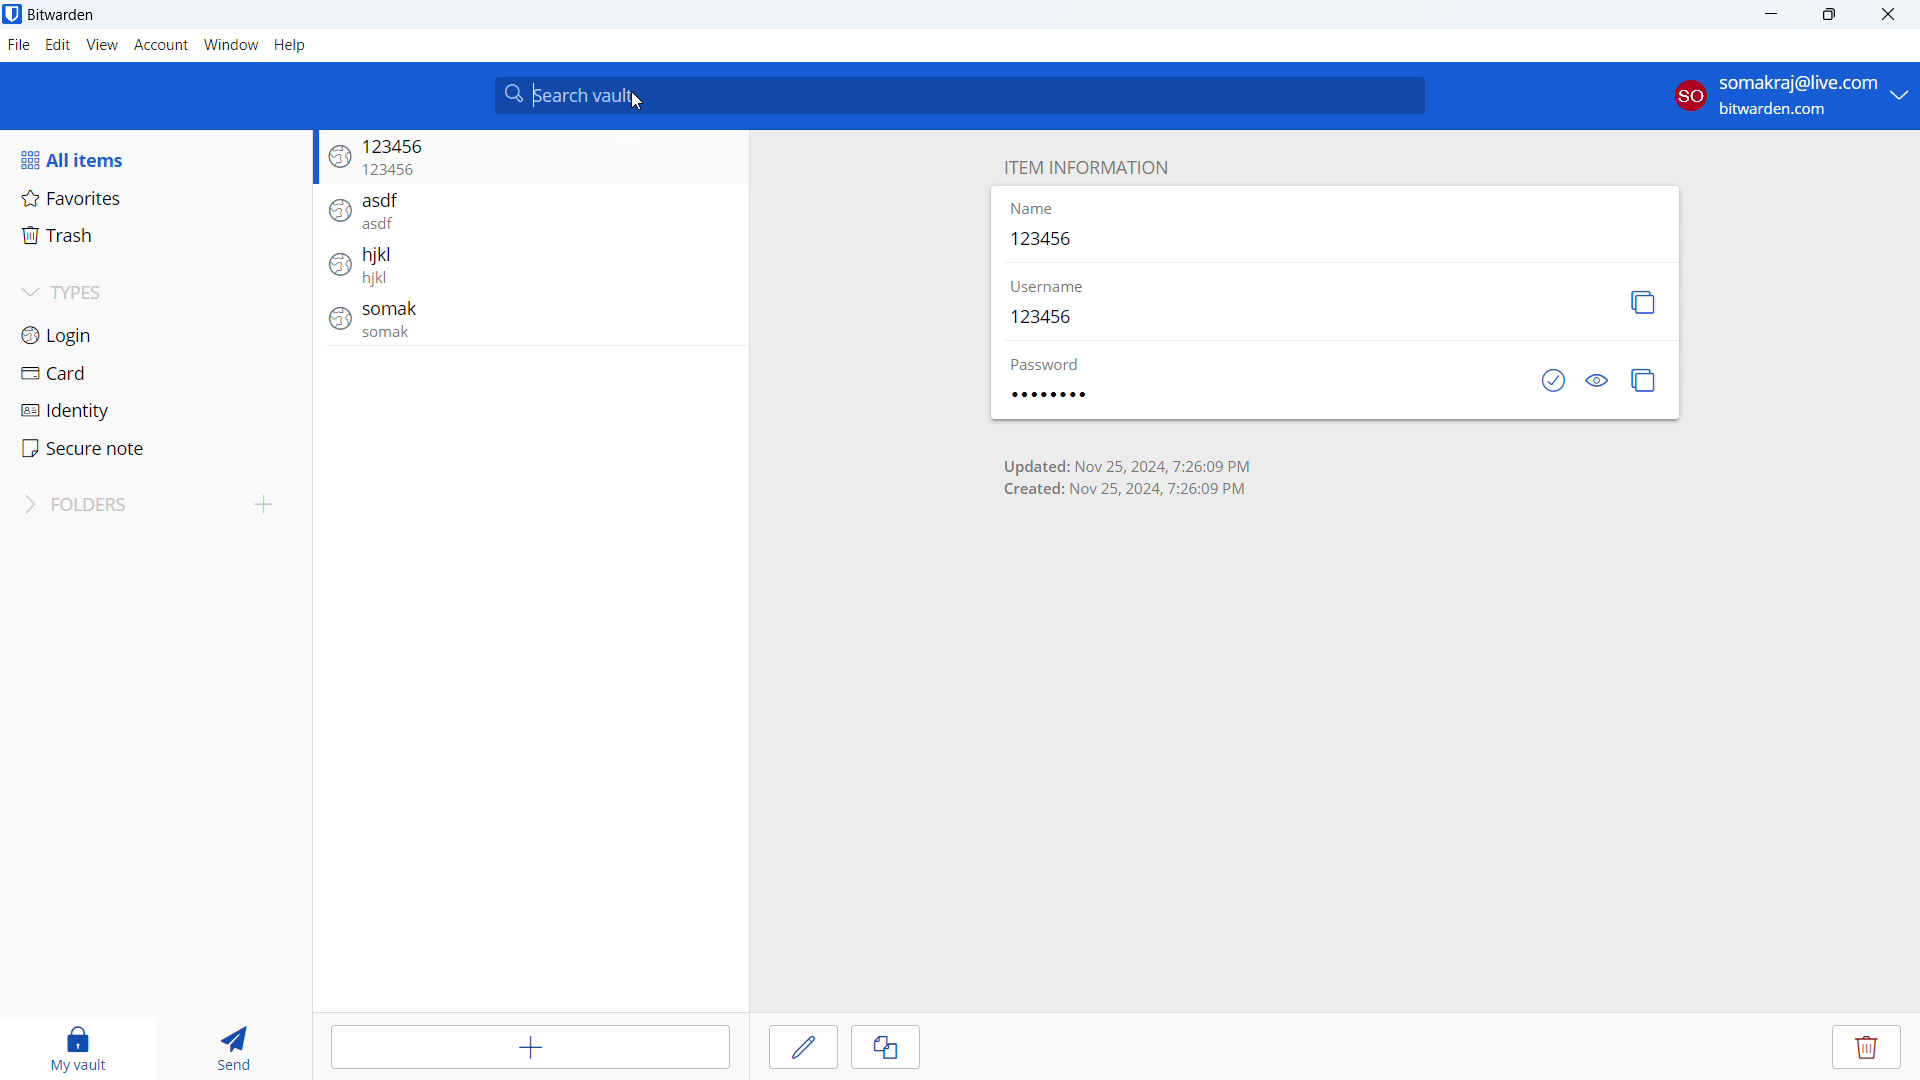 The width and height of the screenshot is (1920, 1080). I want to click on view, so click(103, 45).